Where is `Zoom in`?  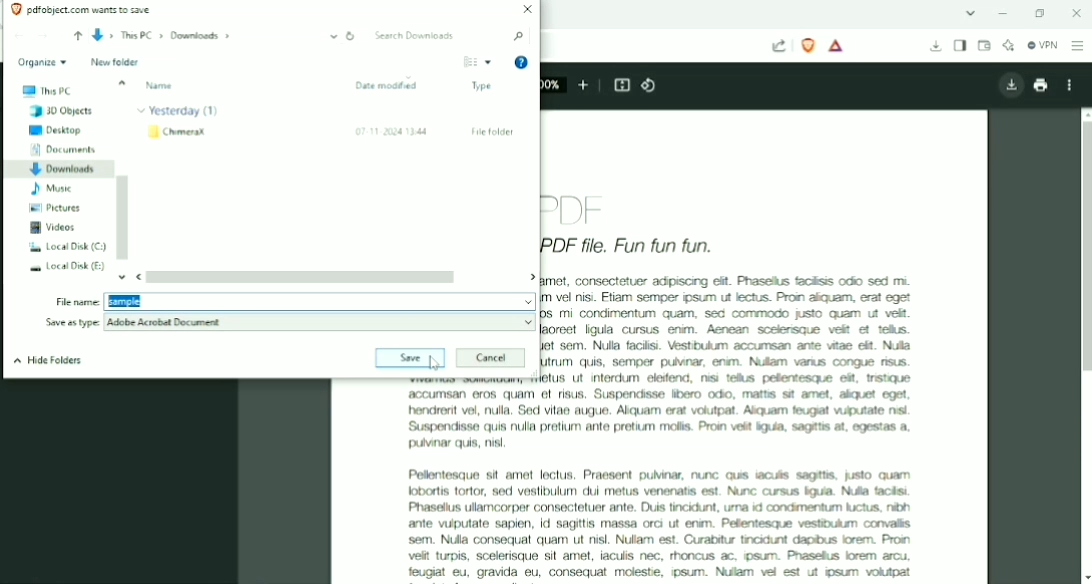 Zoom in is located at coordinates (584, 83).